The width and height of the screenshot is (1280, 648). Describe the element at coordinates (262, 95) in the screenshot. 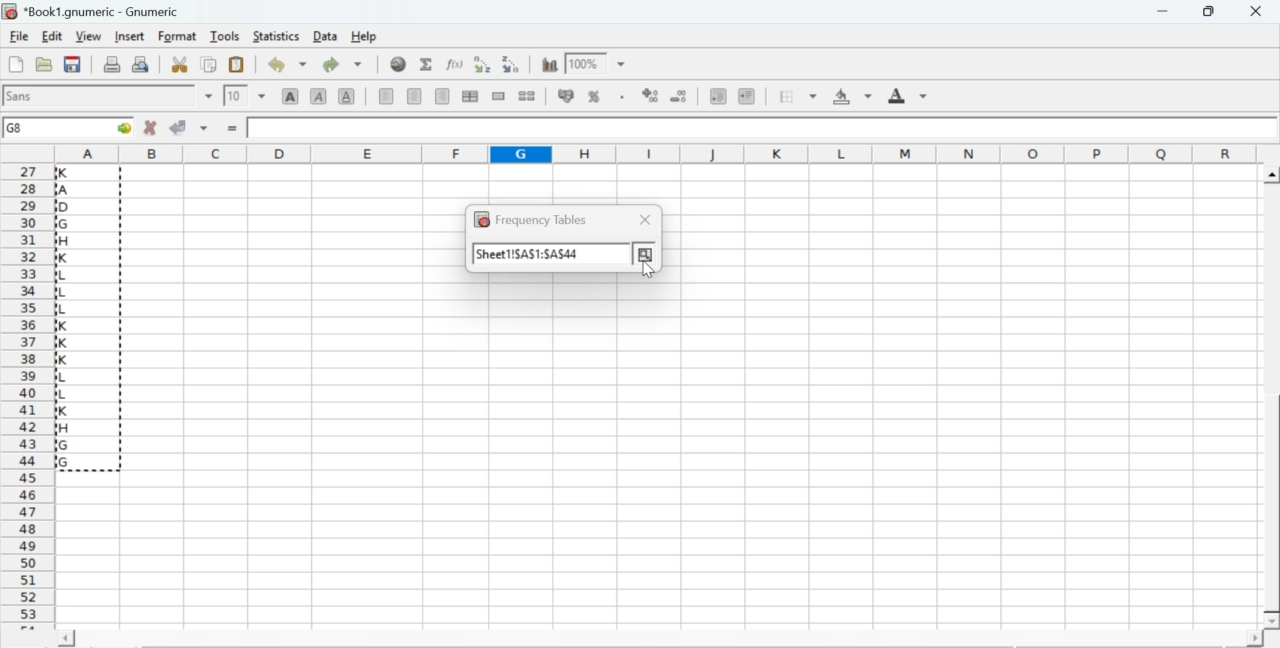

I see `drop down` at that location.